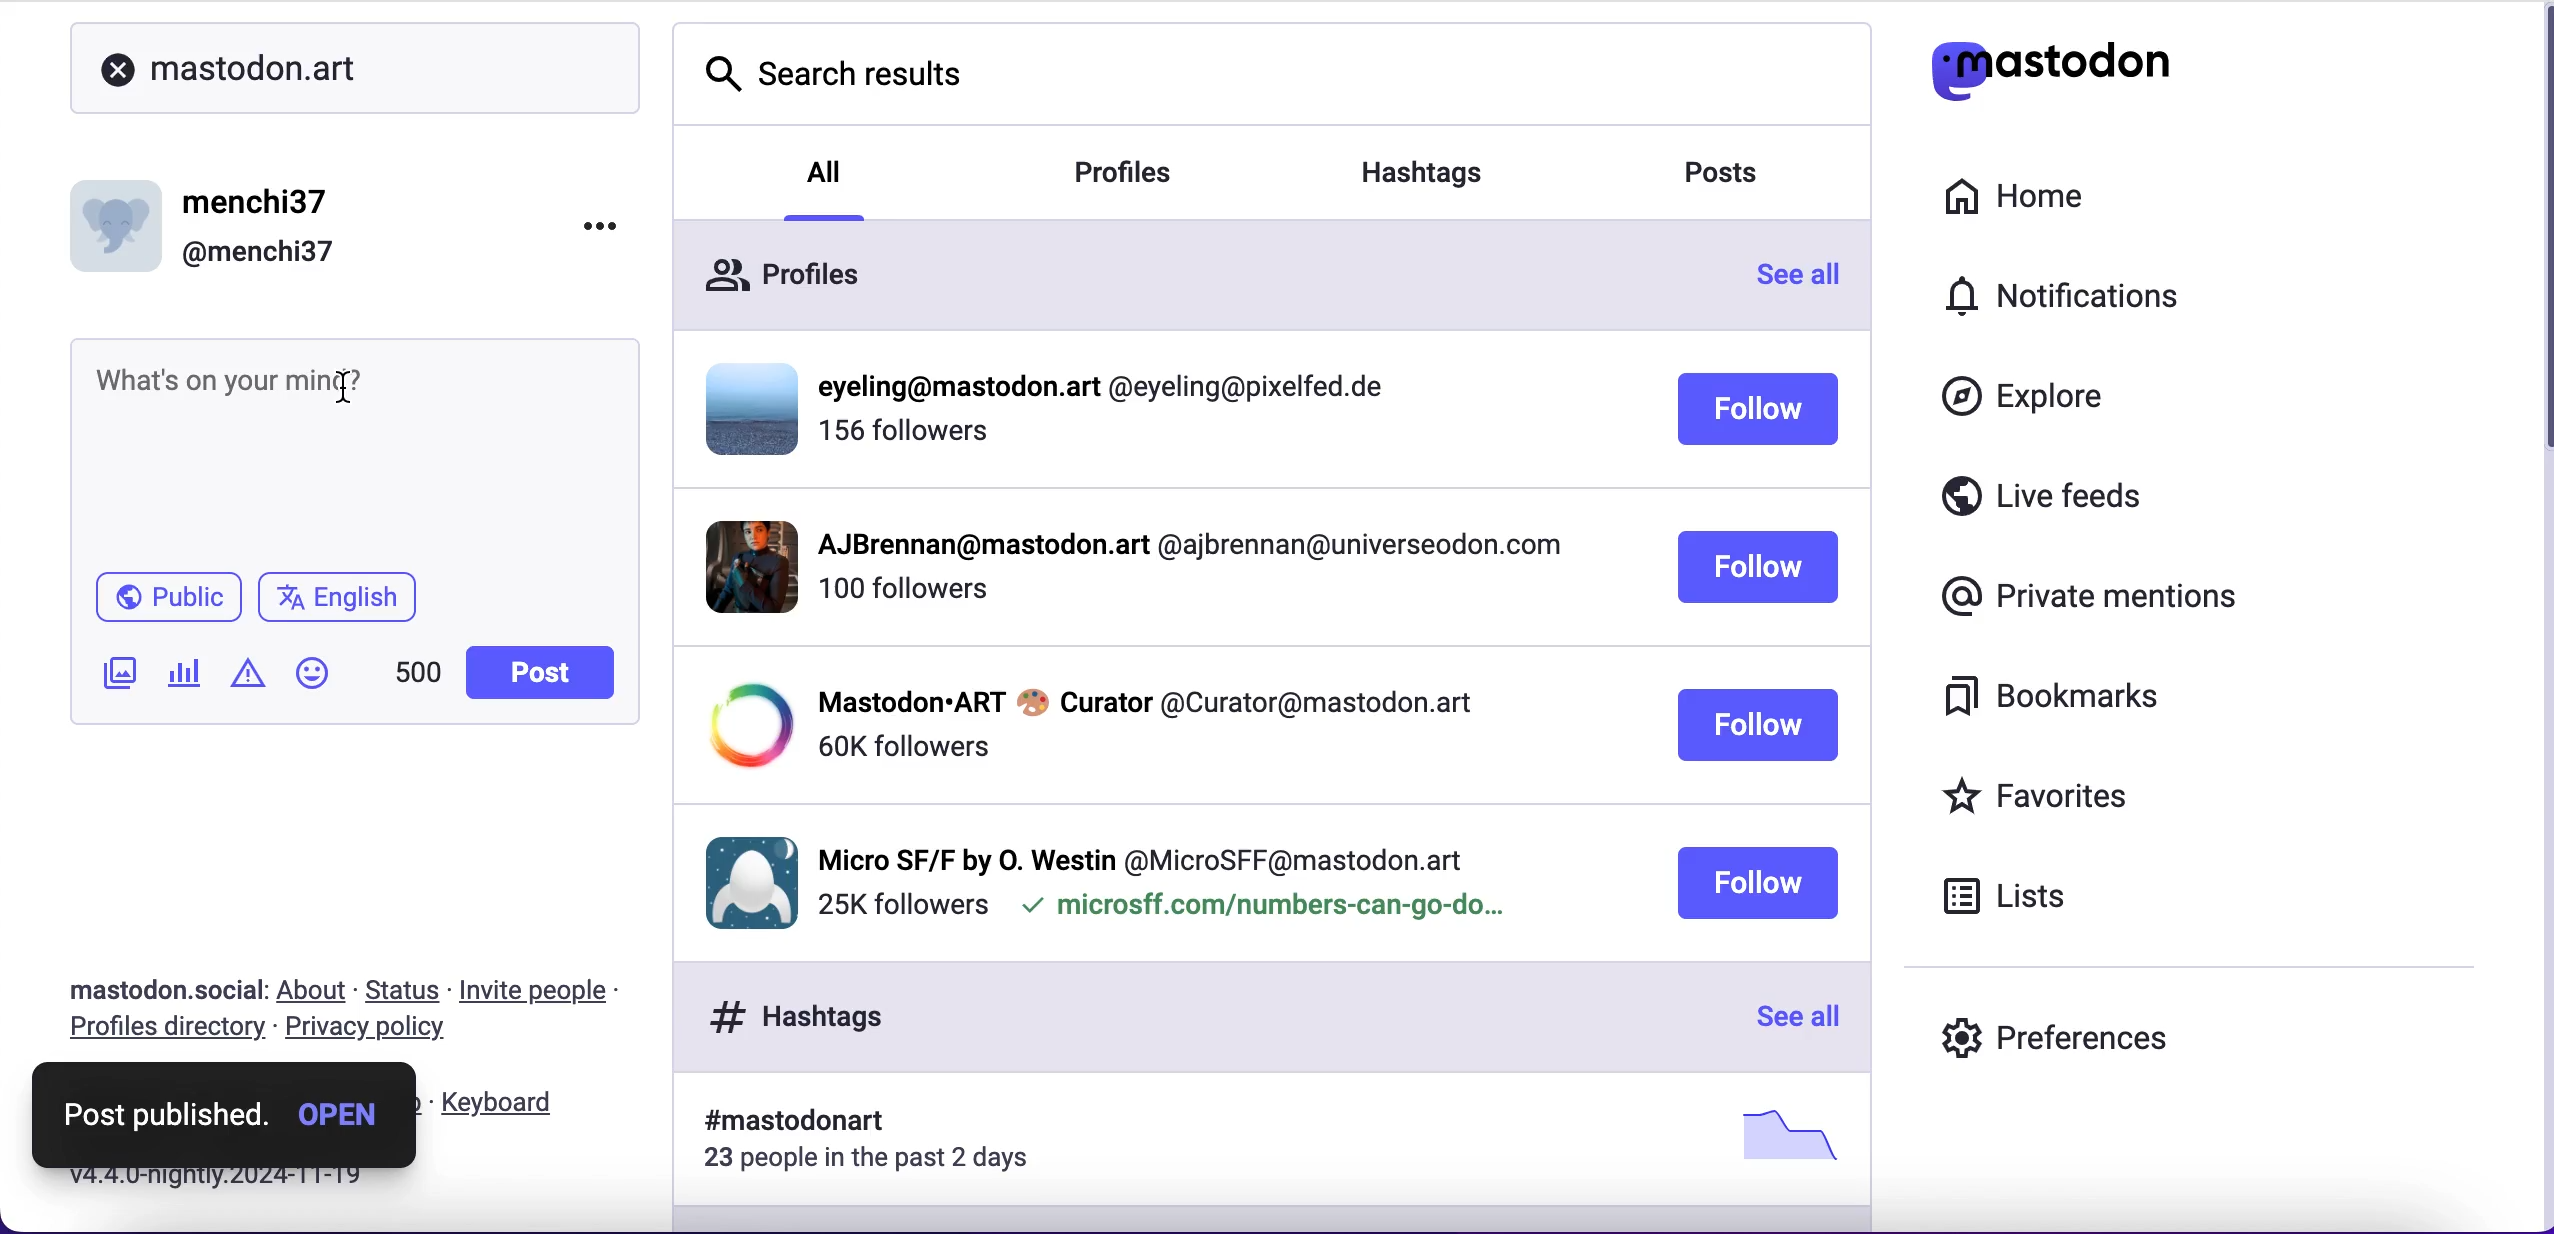 This screenshot has width=2554, height=1234. I want to click on profile, so click(1145, 700).